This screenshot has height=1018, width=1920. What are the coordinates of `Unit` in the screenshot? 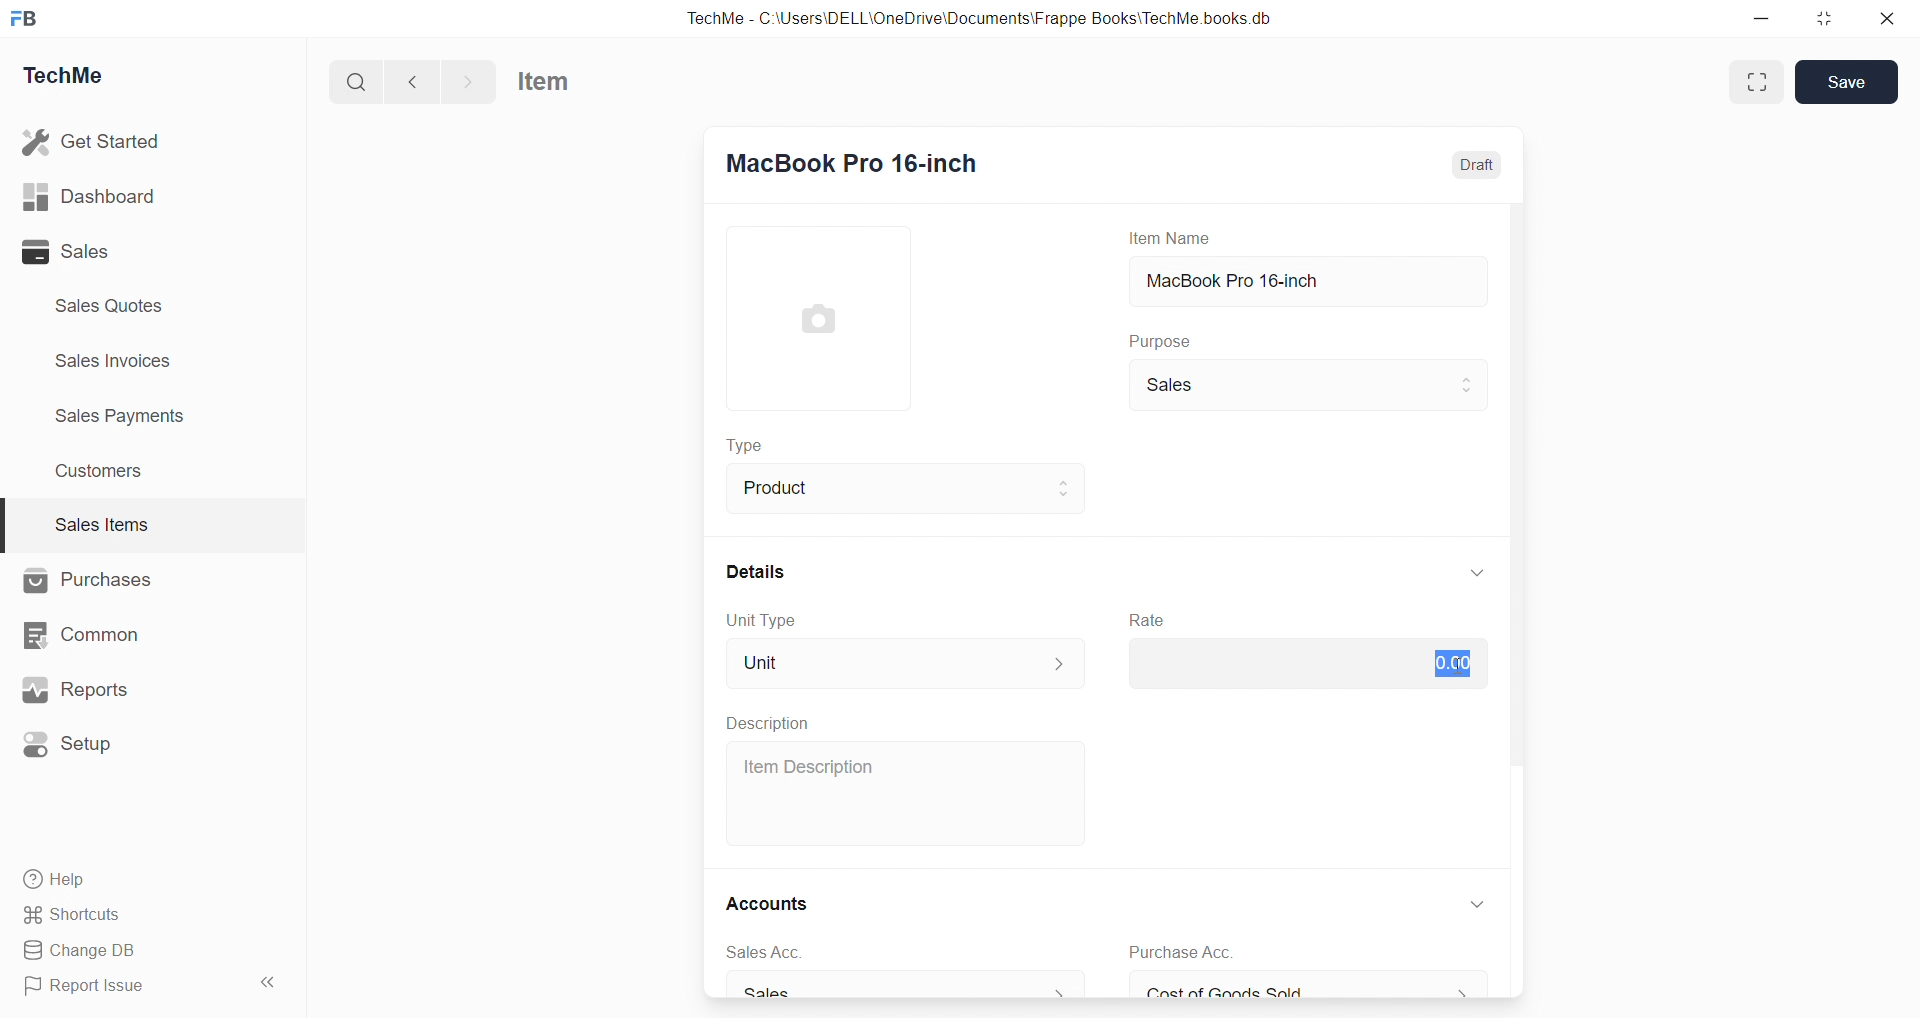 It's located at (905, 663).